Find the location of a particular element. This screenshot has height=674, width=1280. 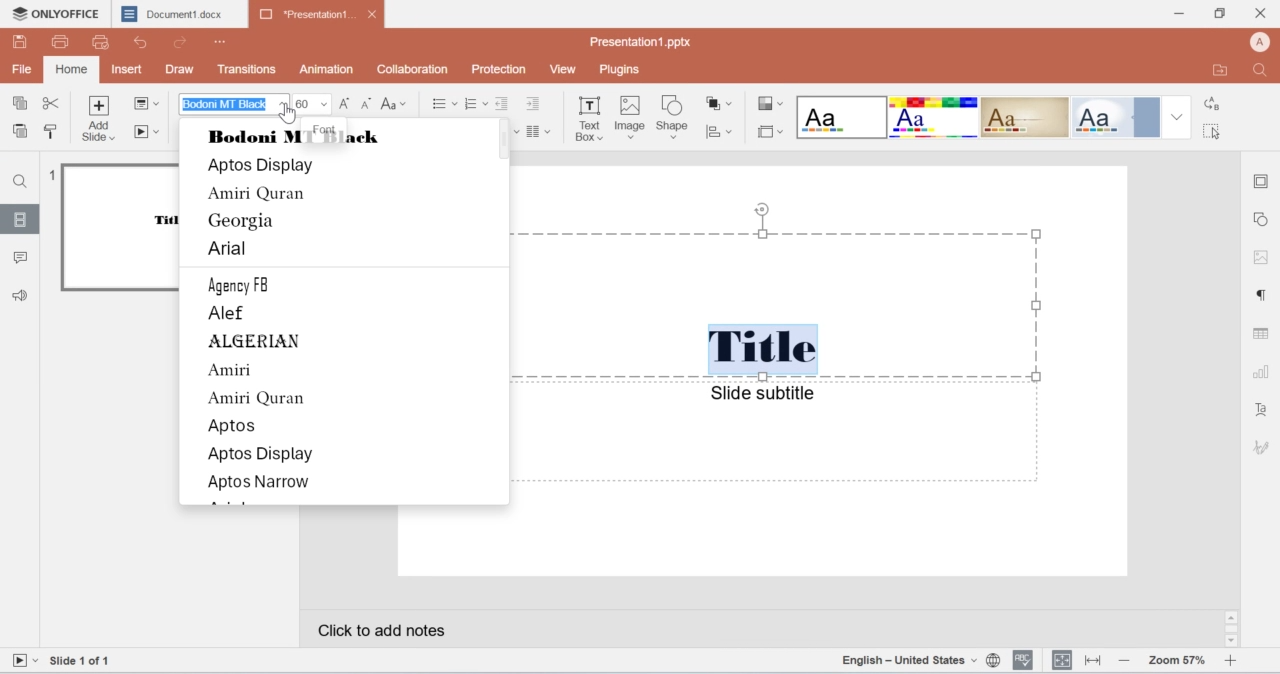

file is located at coordinates (148, 102).